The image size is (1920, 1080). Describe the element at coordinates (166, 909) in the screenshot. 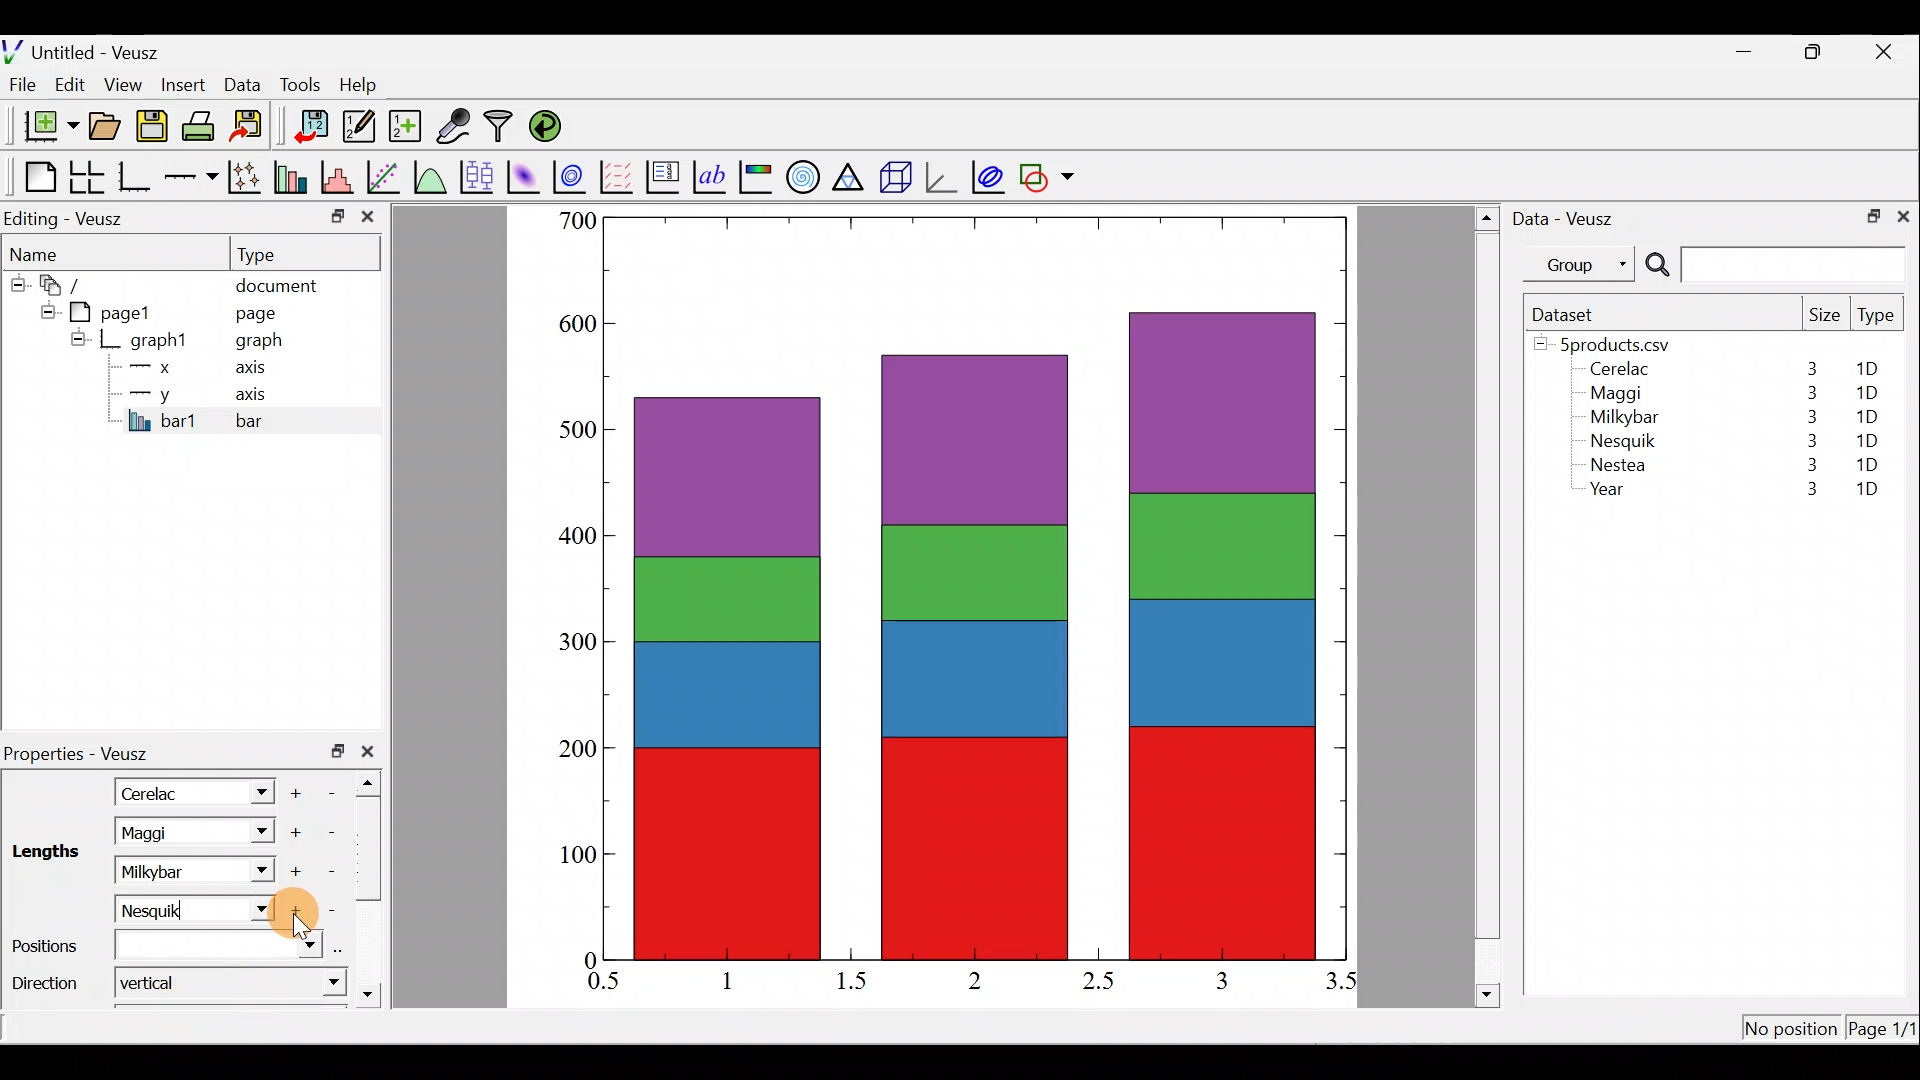

I see `Nasquik` at that location.